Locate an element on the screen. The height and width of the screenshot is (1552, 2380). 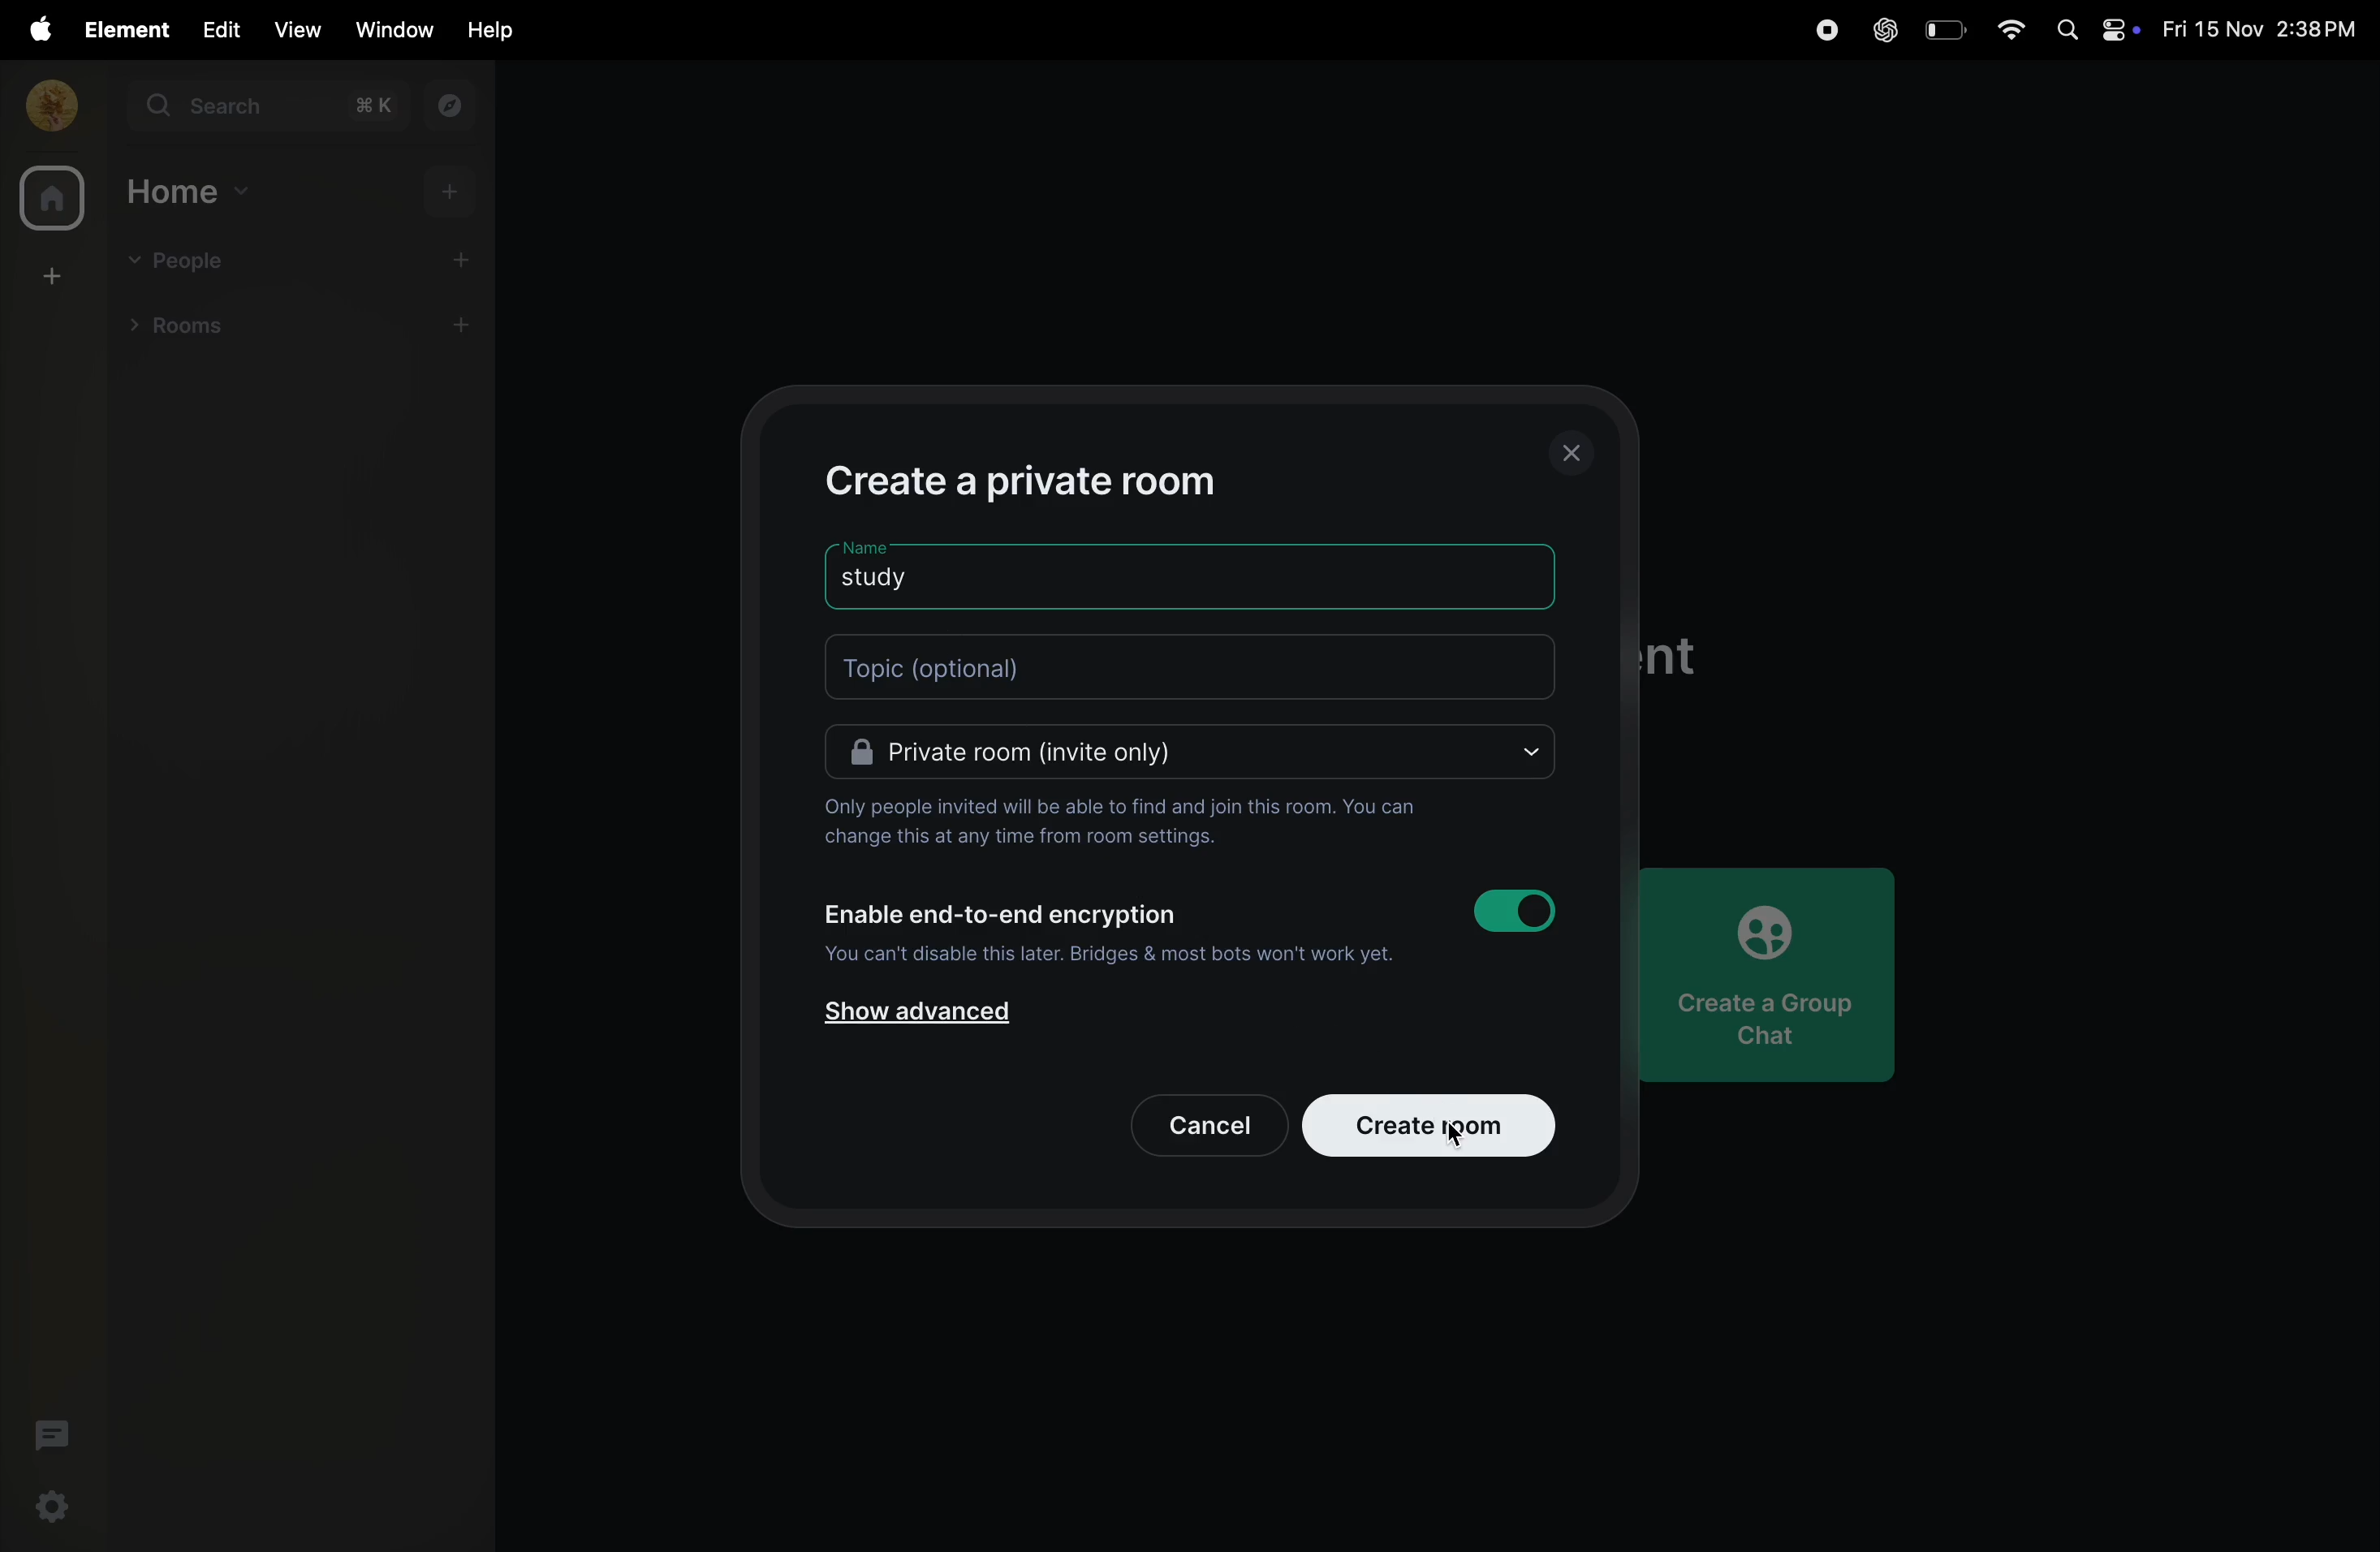
people is located at coordinates (186, 263).